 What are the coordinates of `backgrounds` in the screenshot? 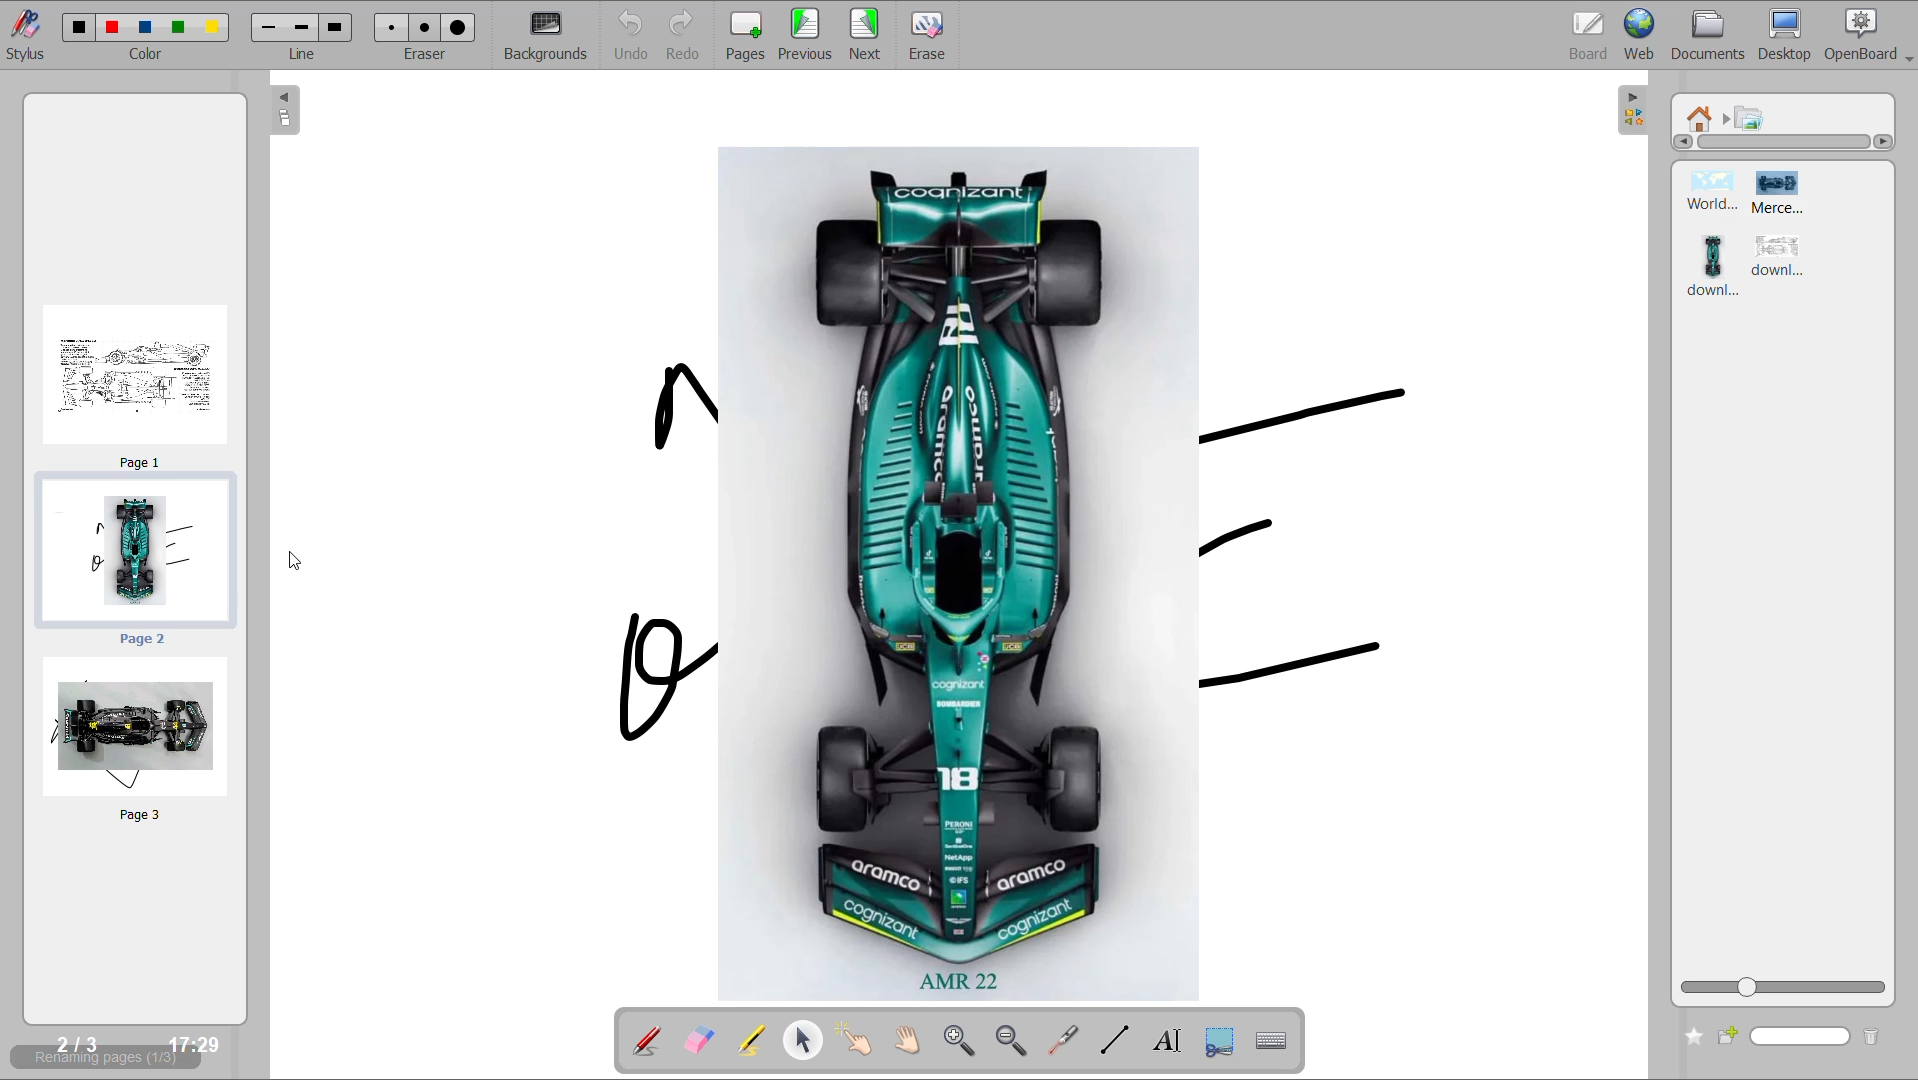 It's located at (548, 35).